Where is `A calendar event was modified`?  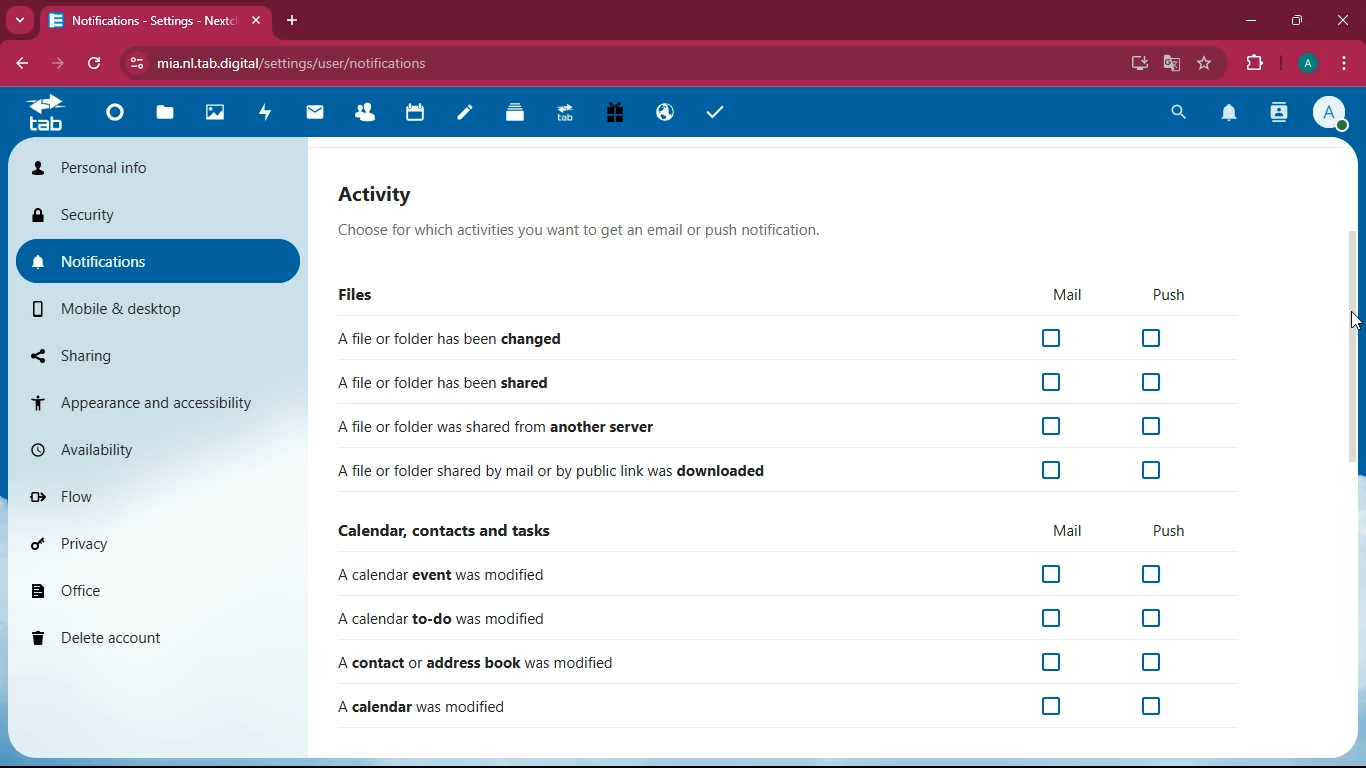
A calendar event was modified is located at coordinates (750, 573).